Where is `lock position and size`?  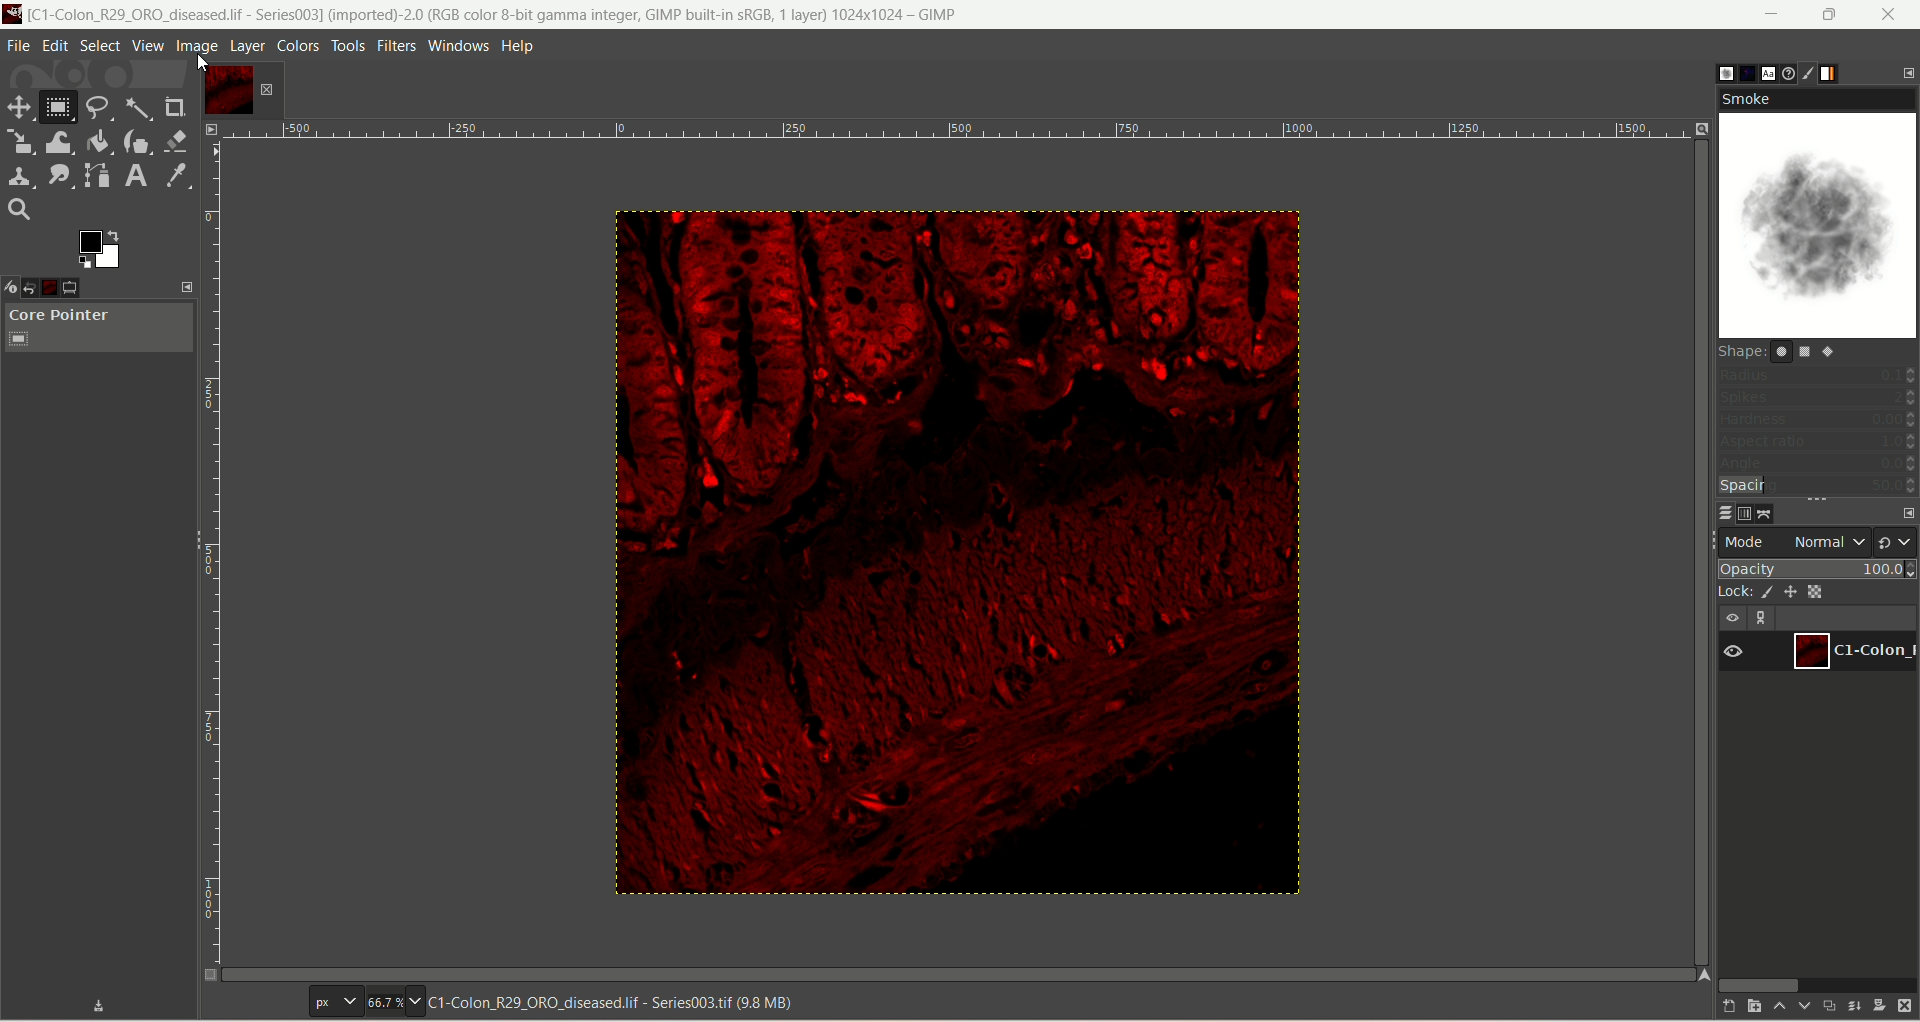
lock position and size is located at coordinates (1790, 593).